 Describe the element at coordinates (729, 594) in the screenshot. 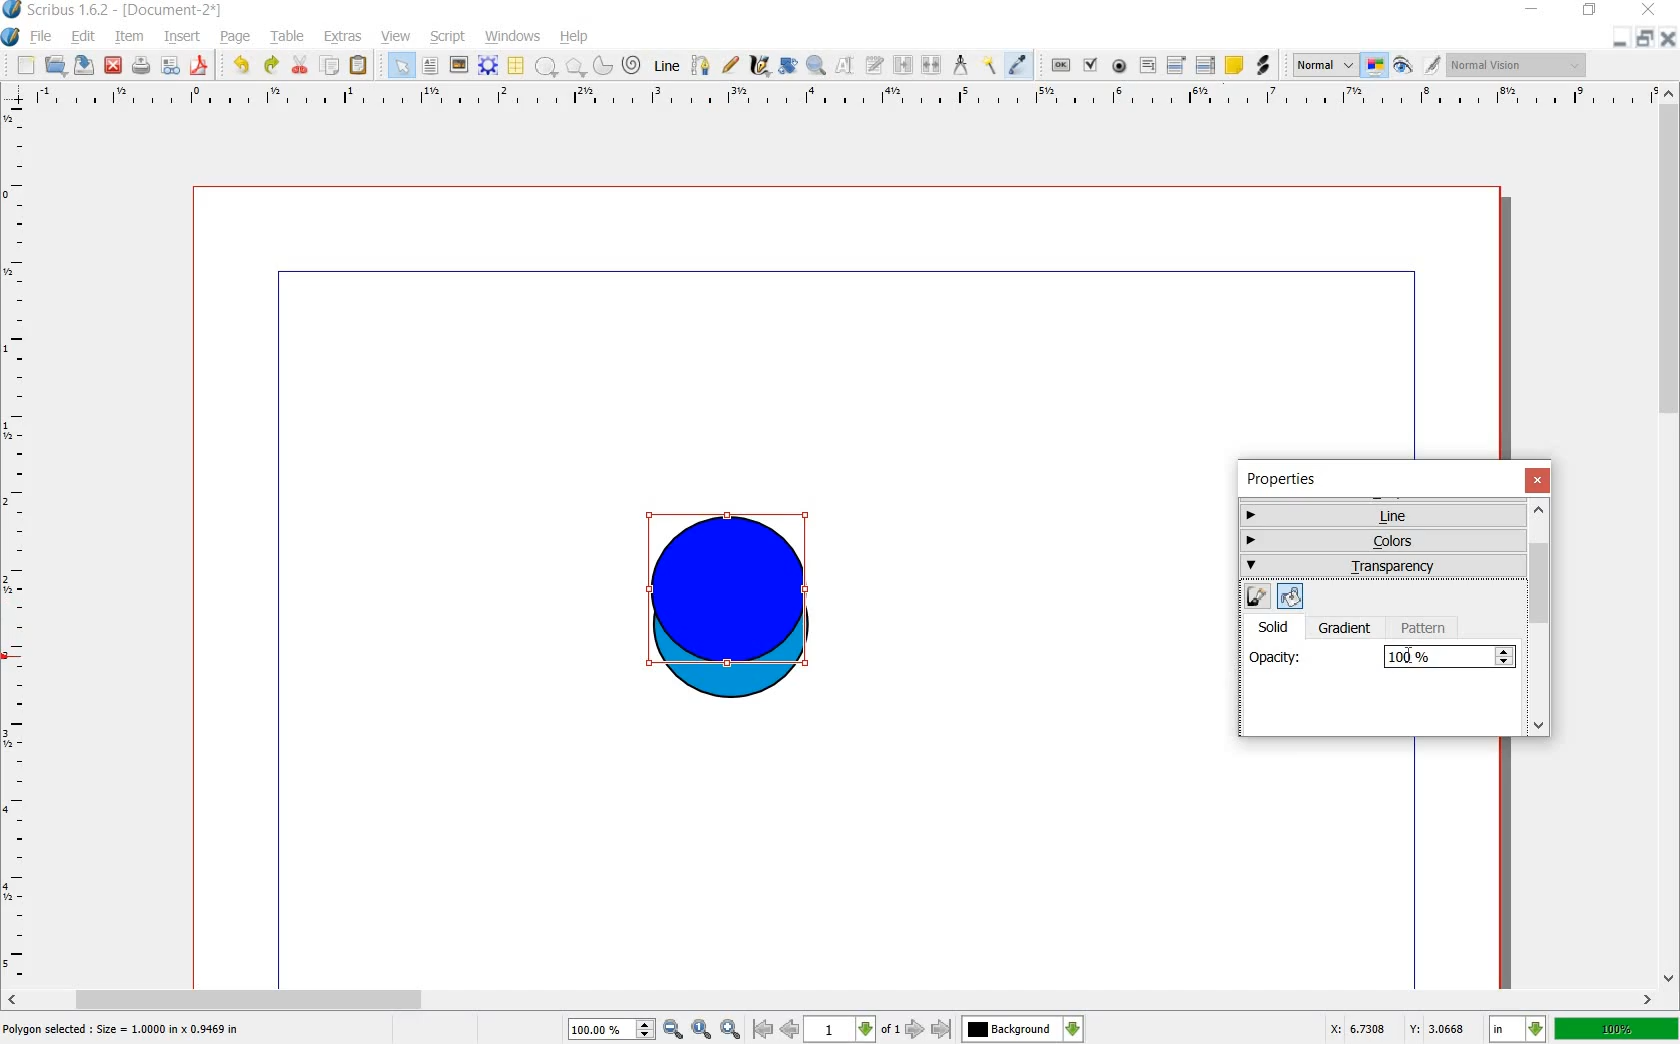

I see `shape selected` at that location.